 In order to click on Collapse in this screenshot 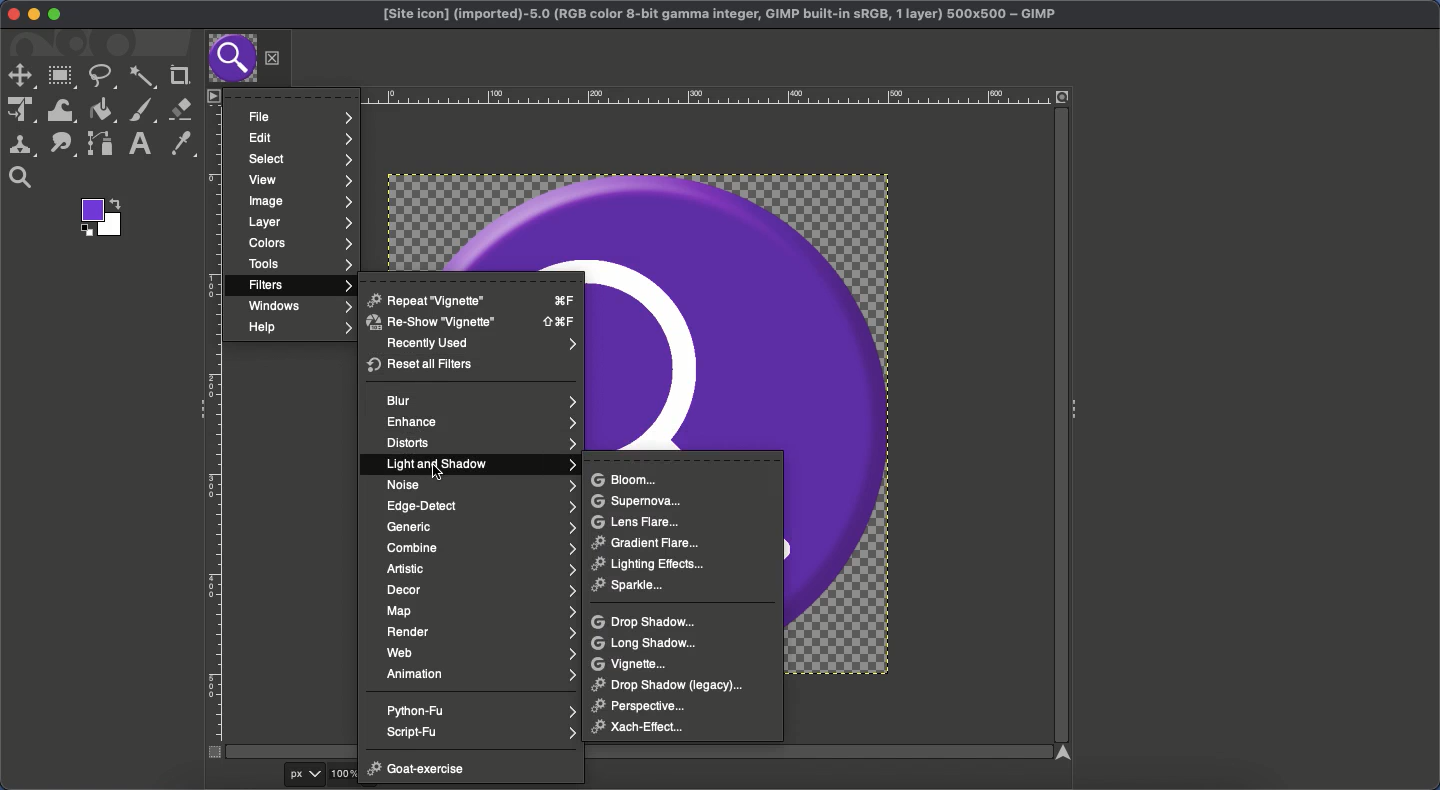, I will do `click(196, 407)`.